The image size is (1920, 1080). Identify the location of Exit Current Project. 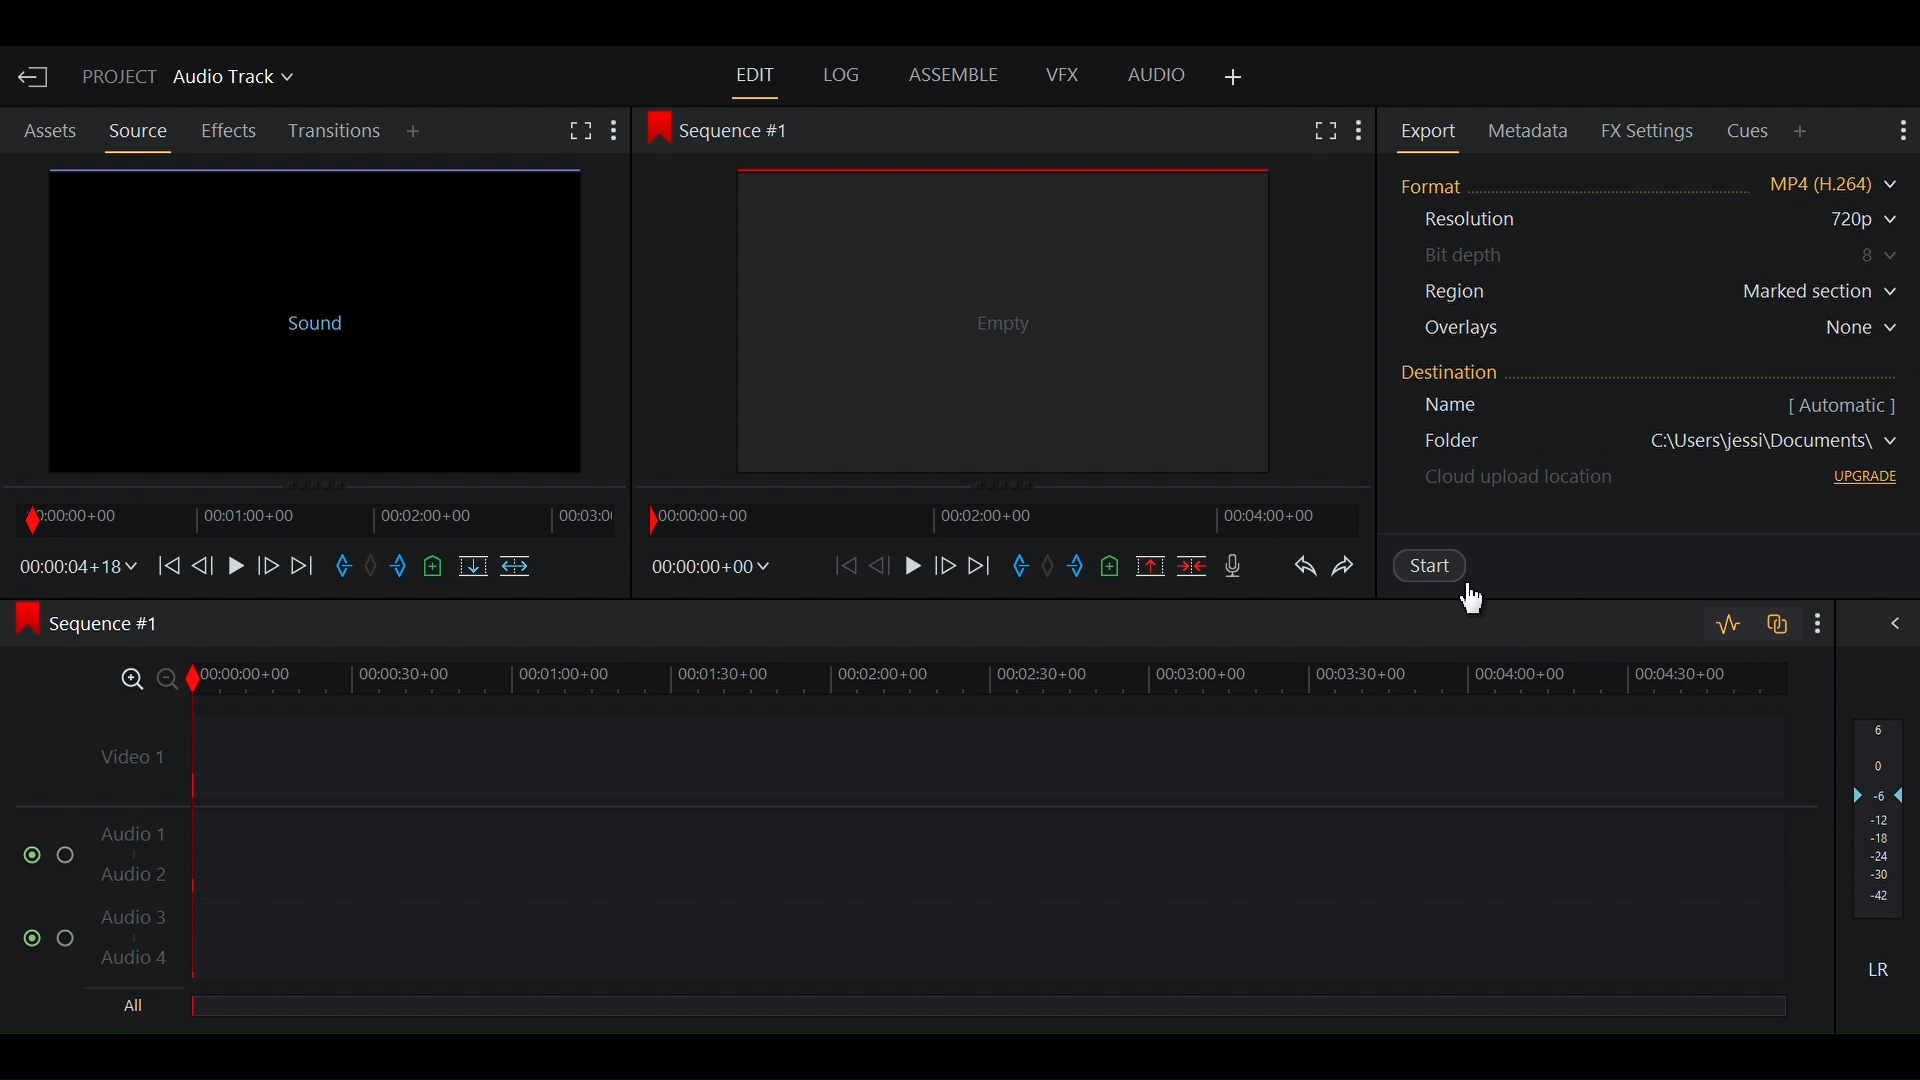
(35, 77).